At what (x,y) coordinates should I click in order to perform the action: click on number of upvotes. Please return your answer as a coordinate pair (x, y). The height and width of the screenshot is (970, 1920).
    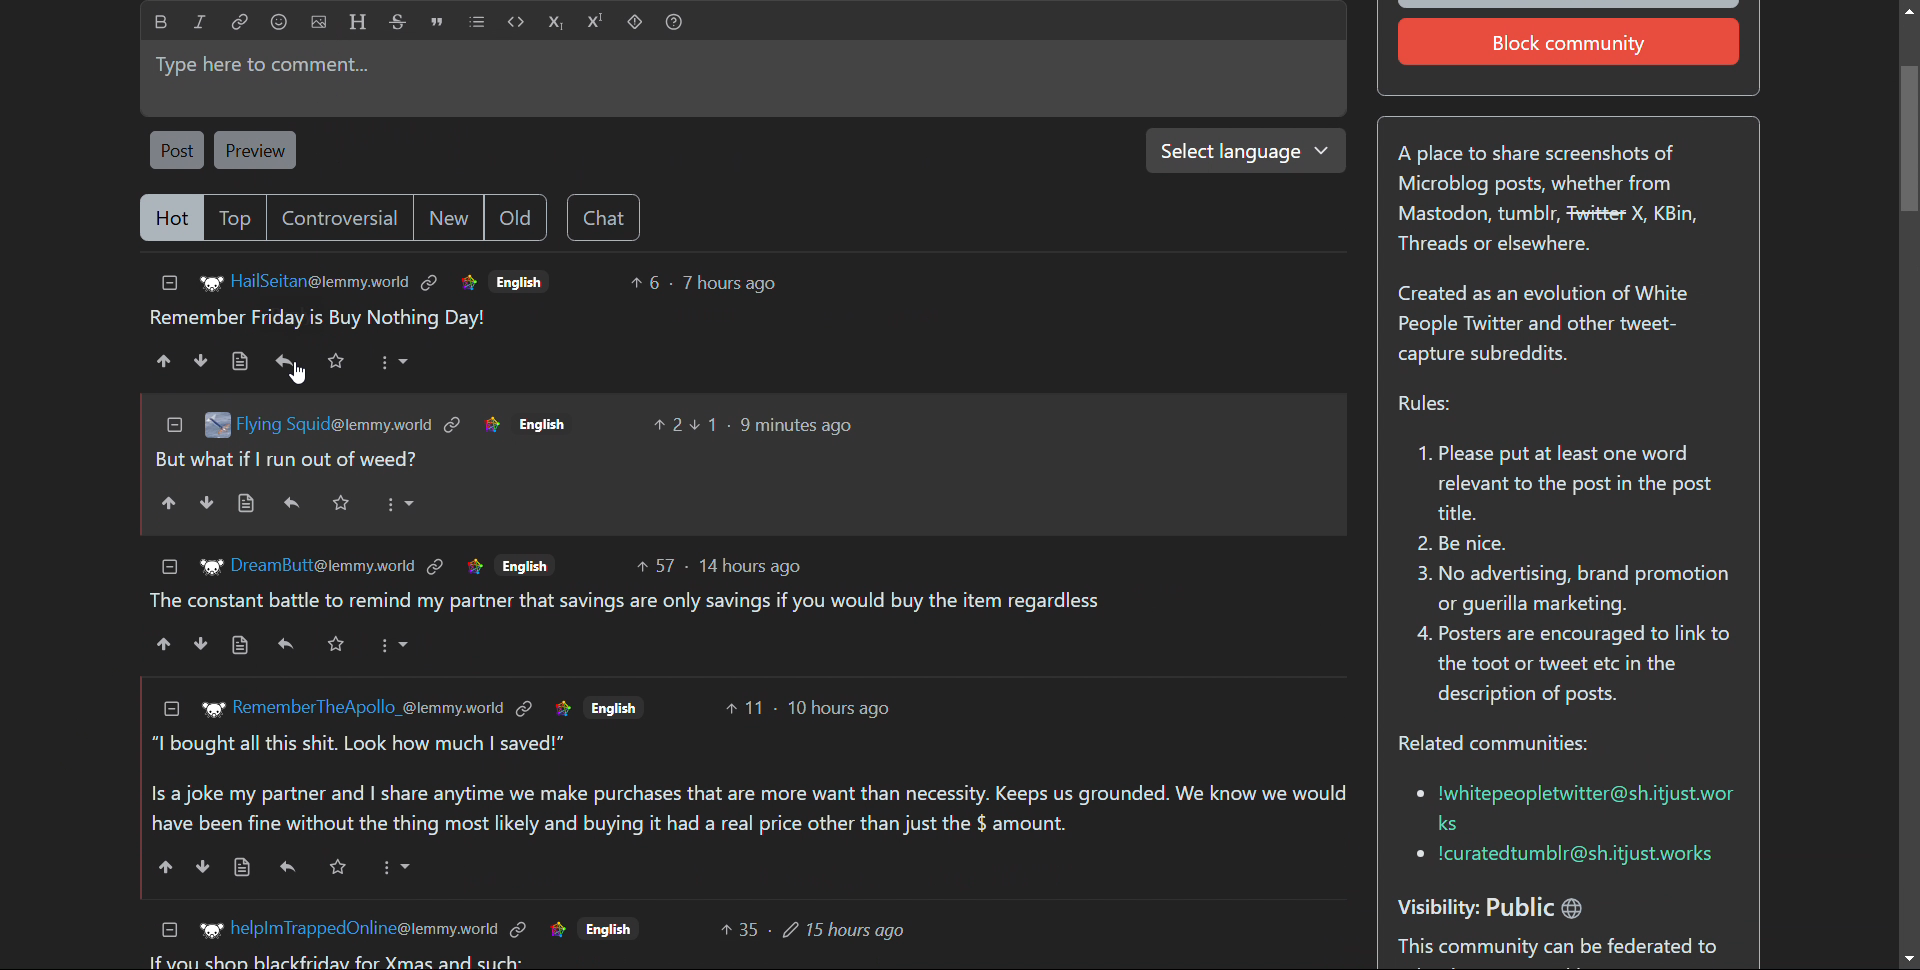
    Looking at the image, I should click on (740, 929).